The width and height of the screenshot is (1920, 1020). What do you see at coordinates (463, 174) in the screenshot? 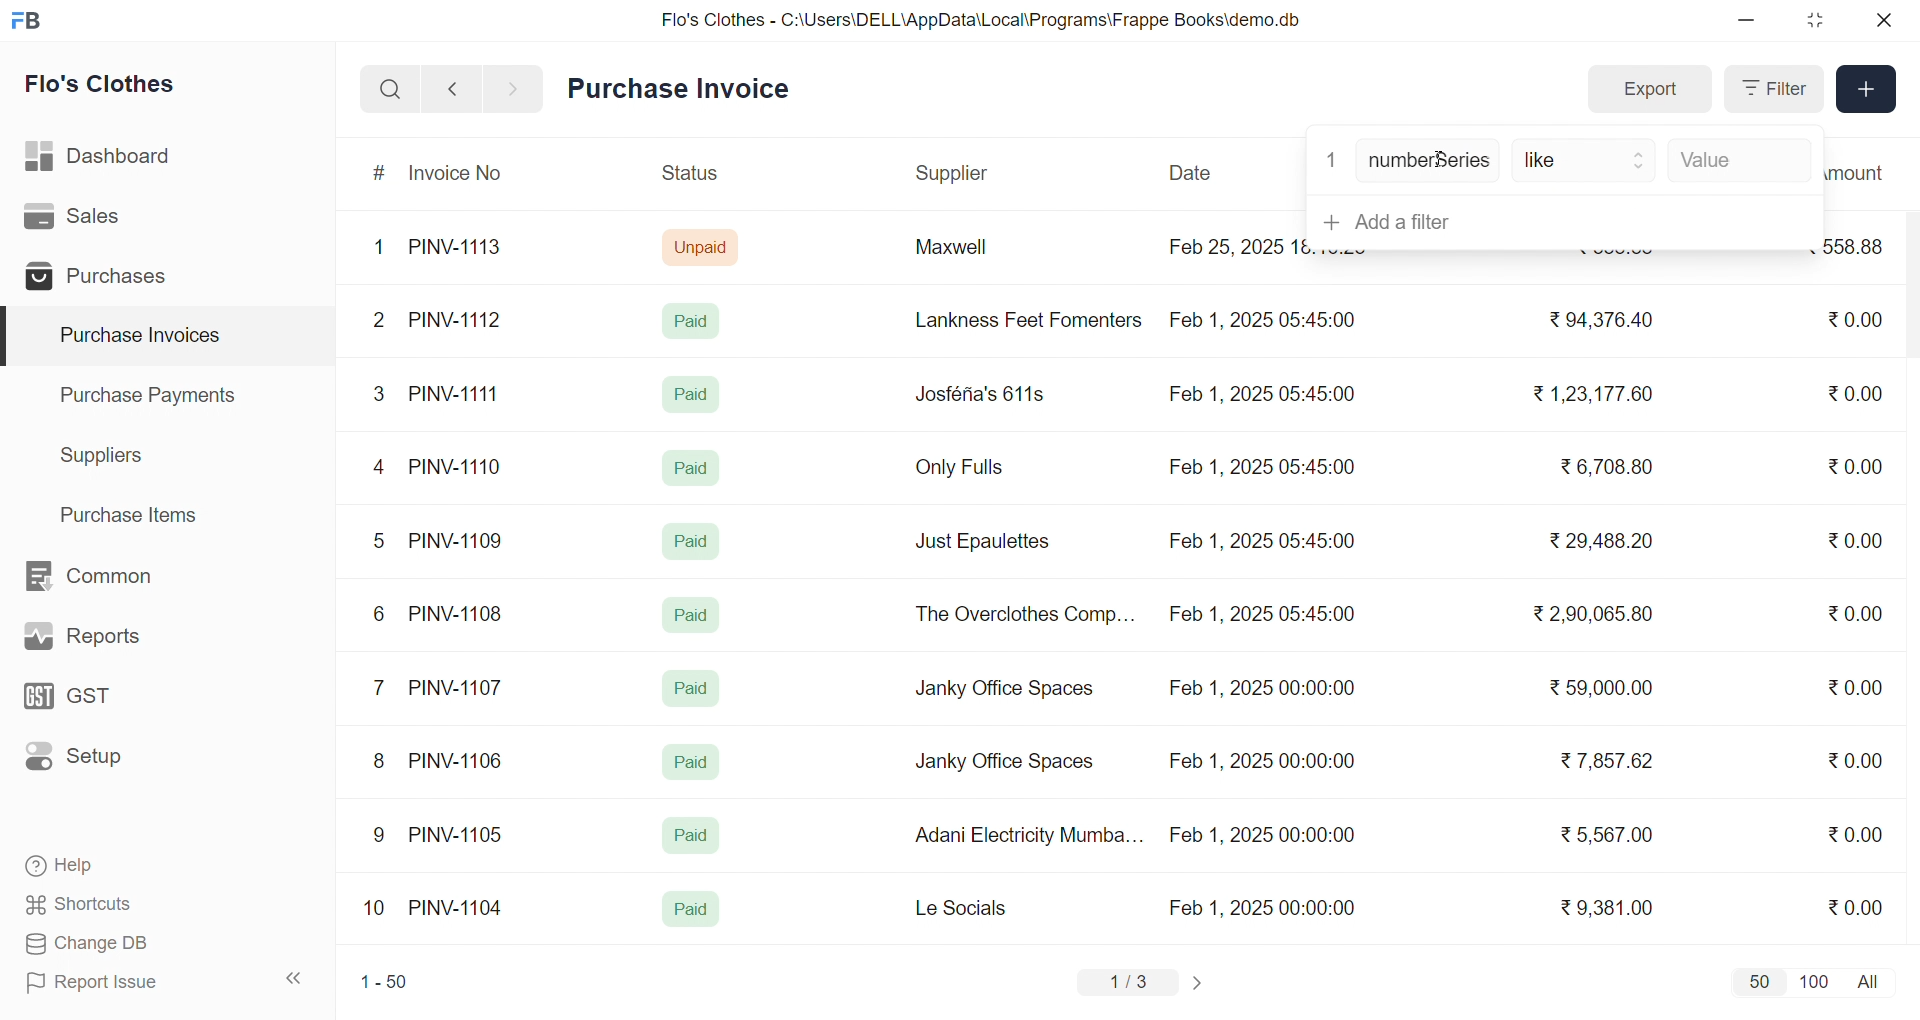
I see `Invoice No` at bounding box center [463, 174].